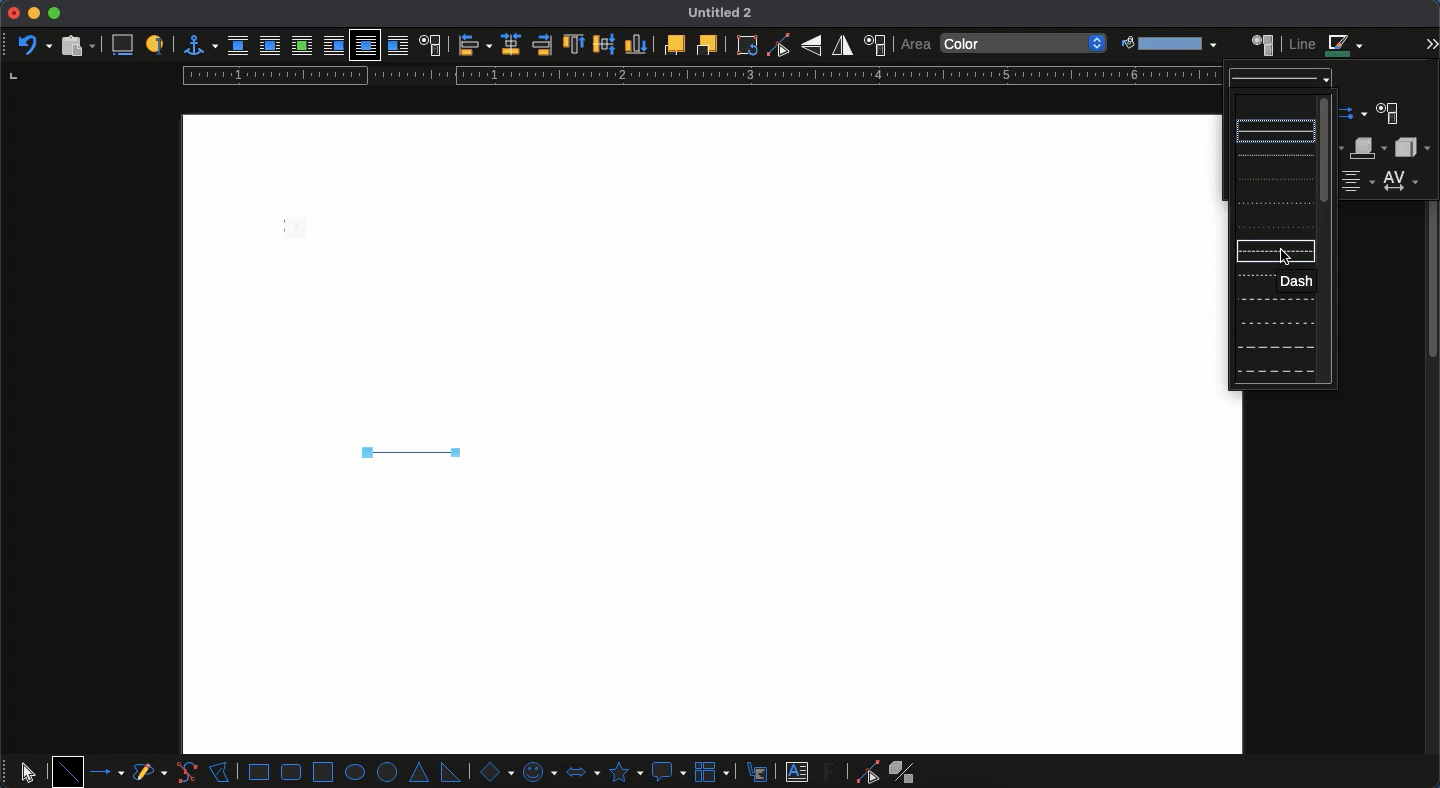 Image resolution: width=1440 pixels, height=788 pixels. I want to click on minimize, so click(34, 13).